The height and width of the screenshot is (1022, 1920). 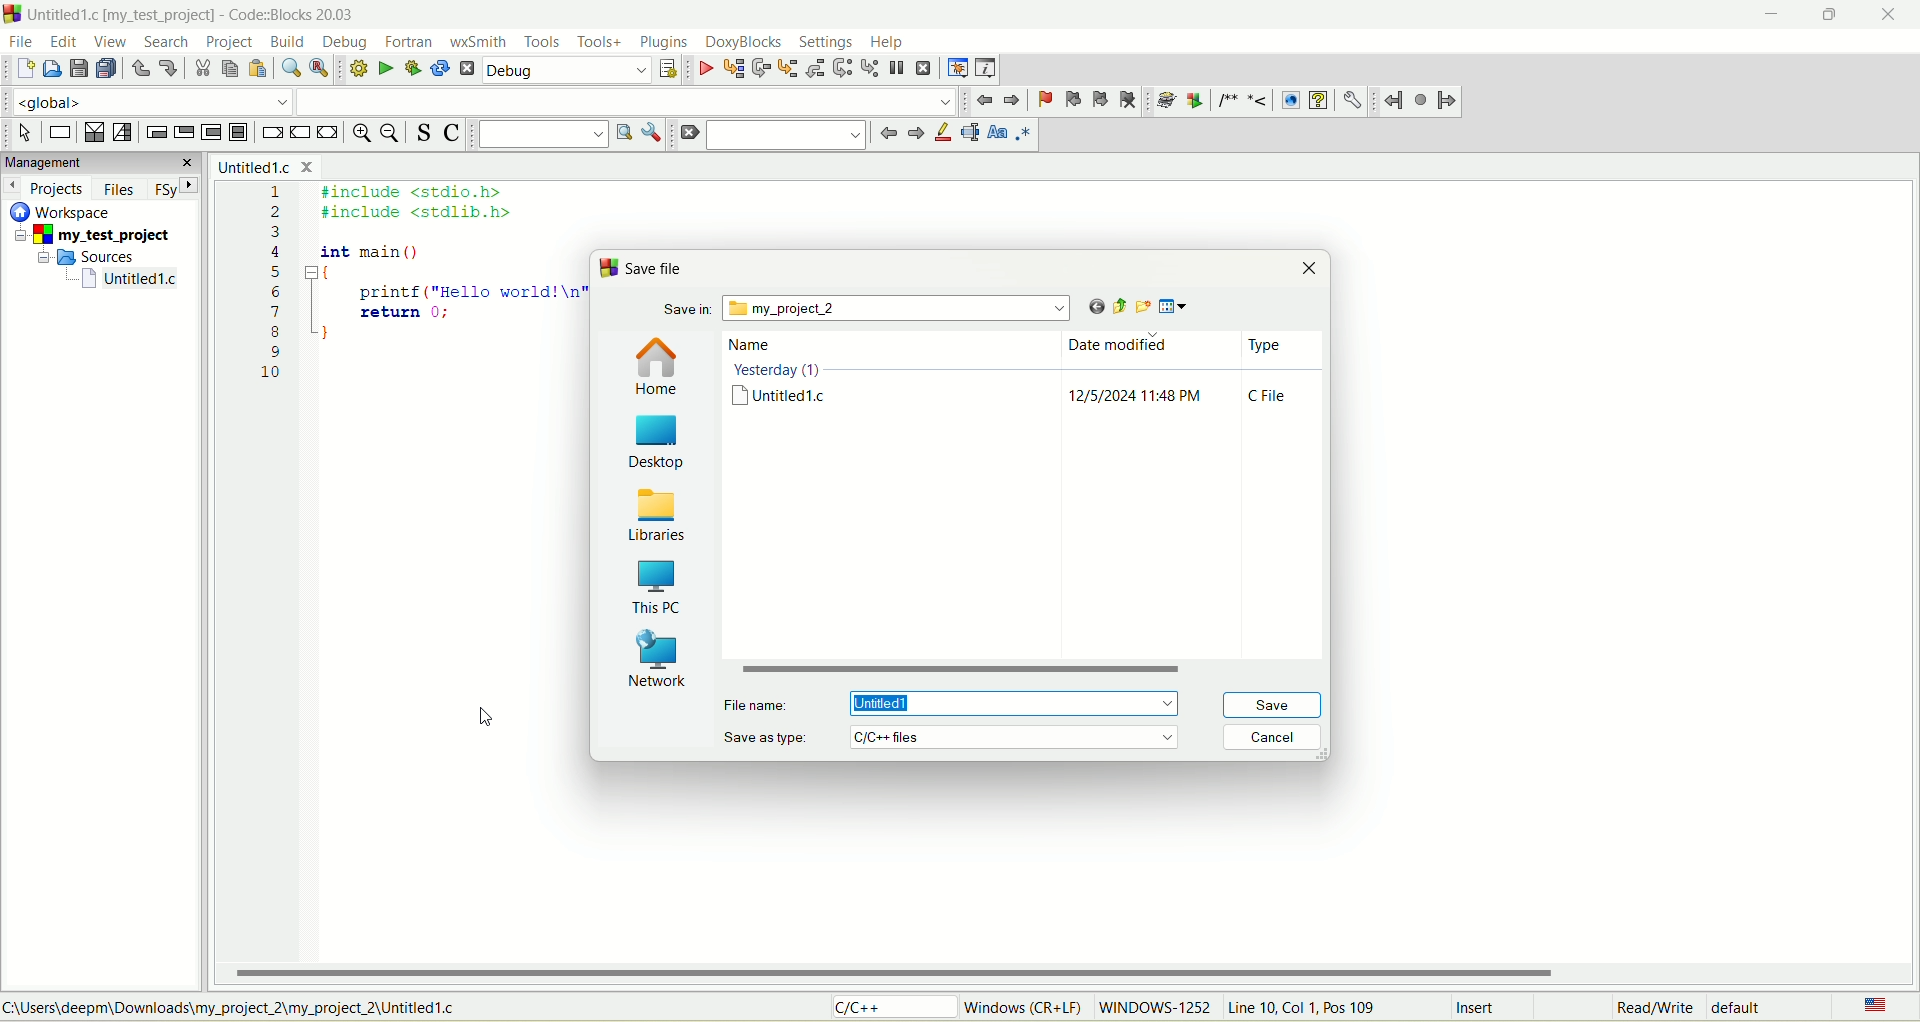 I want to click on select, so click(x=25, y=133).